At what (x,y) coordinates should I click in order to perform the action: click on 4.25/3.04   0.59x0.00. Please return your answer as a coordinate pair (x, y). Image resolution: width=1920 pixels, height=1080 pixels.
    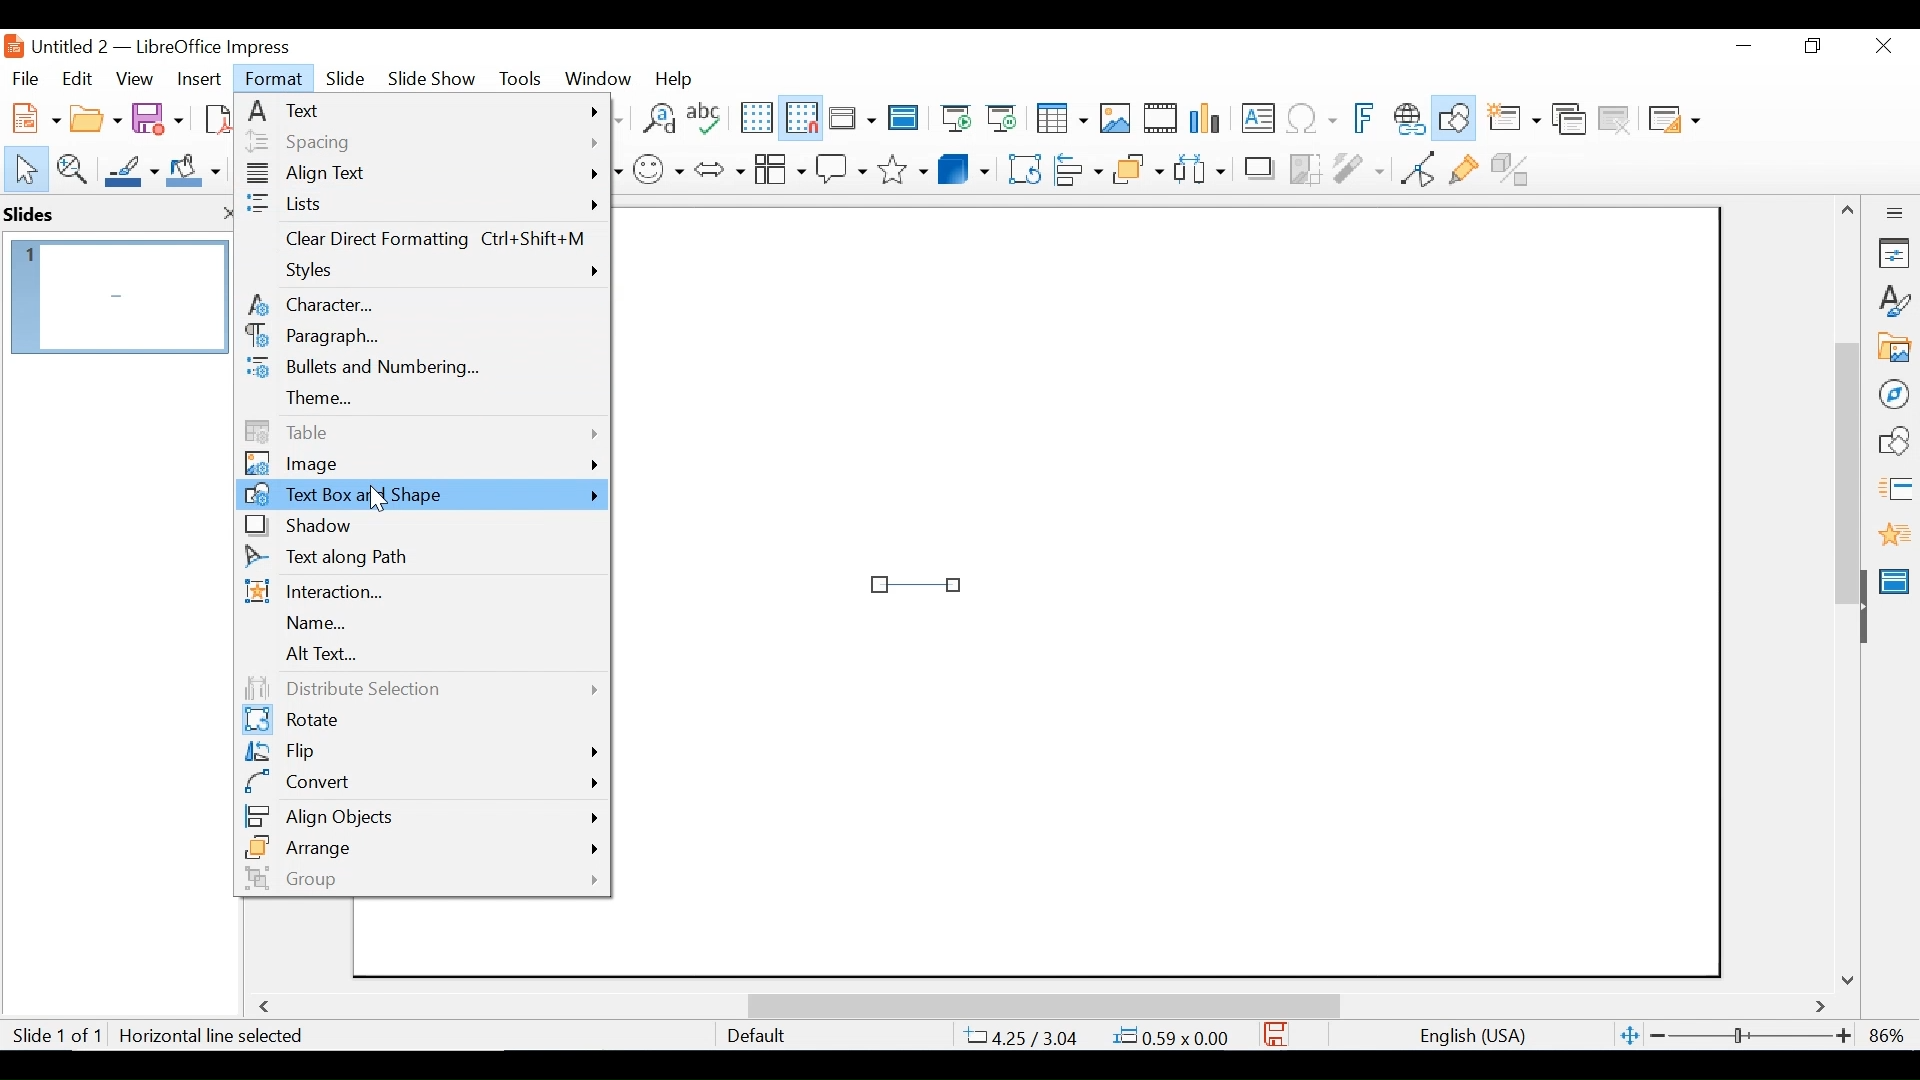
    Looking at the image, I should click on (1099, 1036).